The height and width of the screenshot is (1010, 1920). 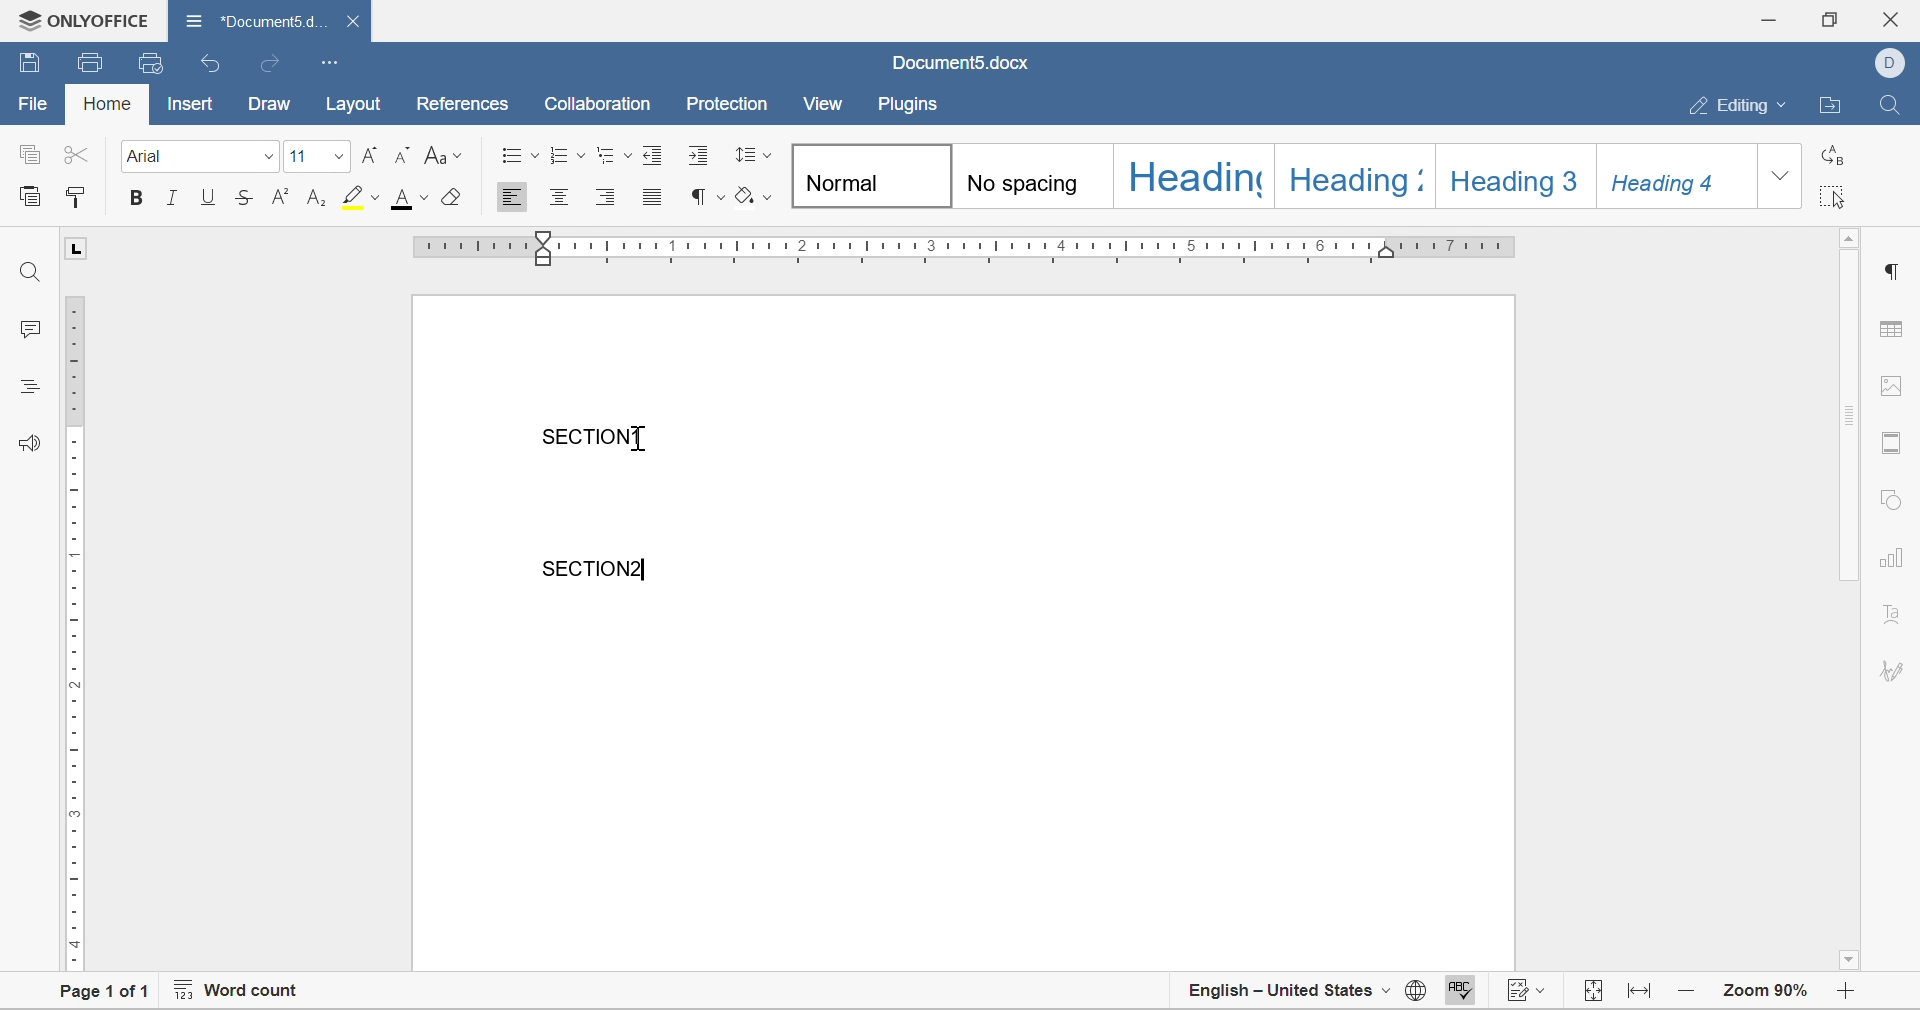 I want to click on home, so click(x=109, y=103).